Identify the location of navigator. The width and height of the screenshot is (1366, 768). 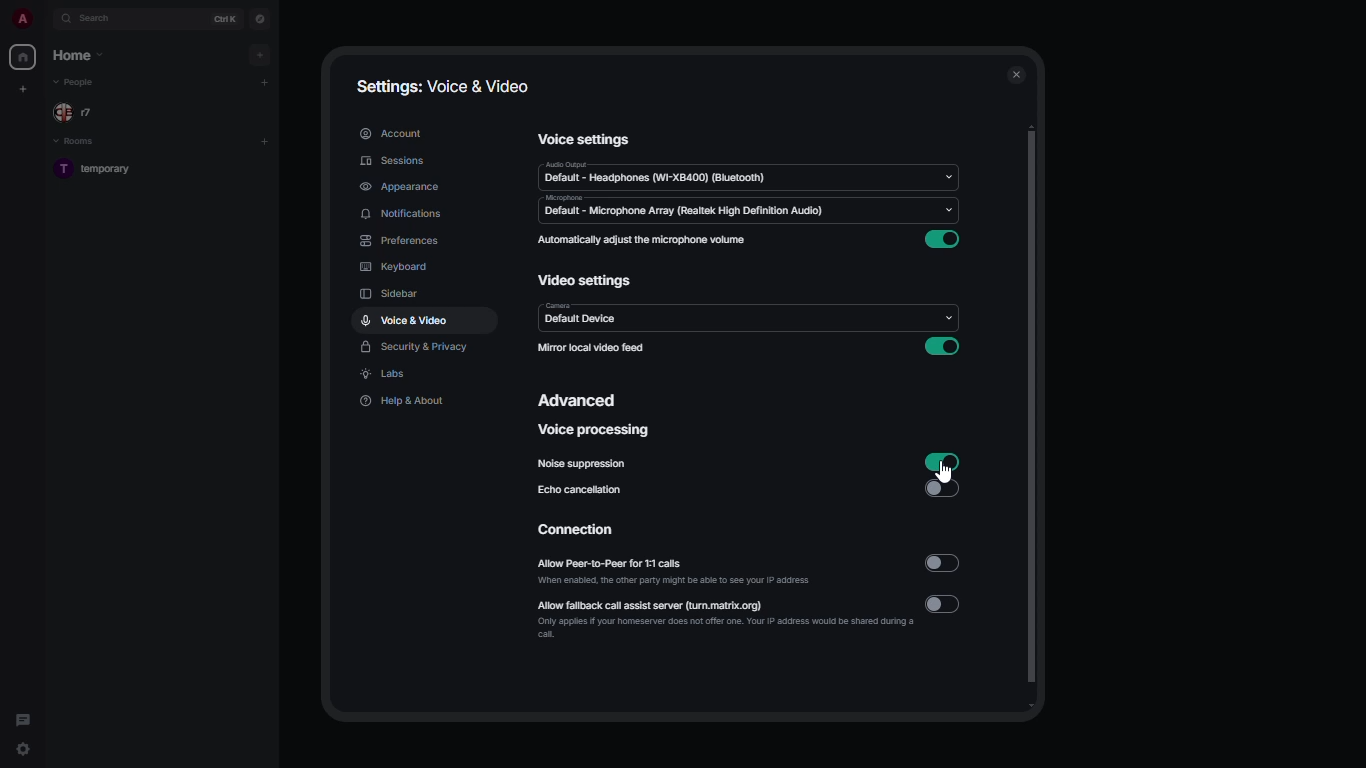
(258, 18).